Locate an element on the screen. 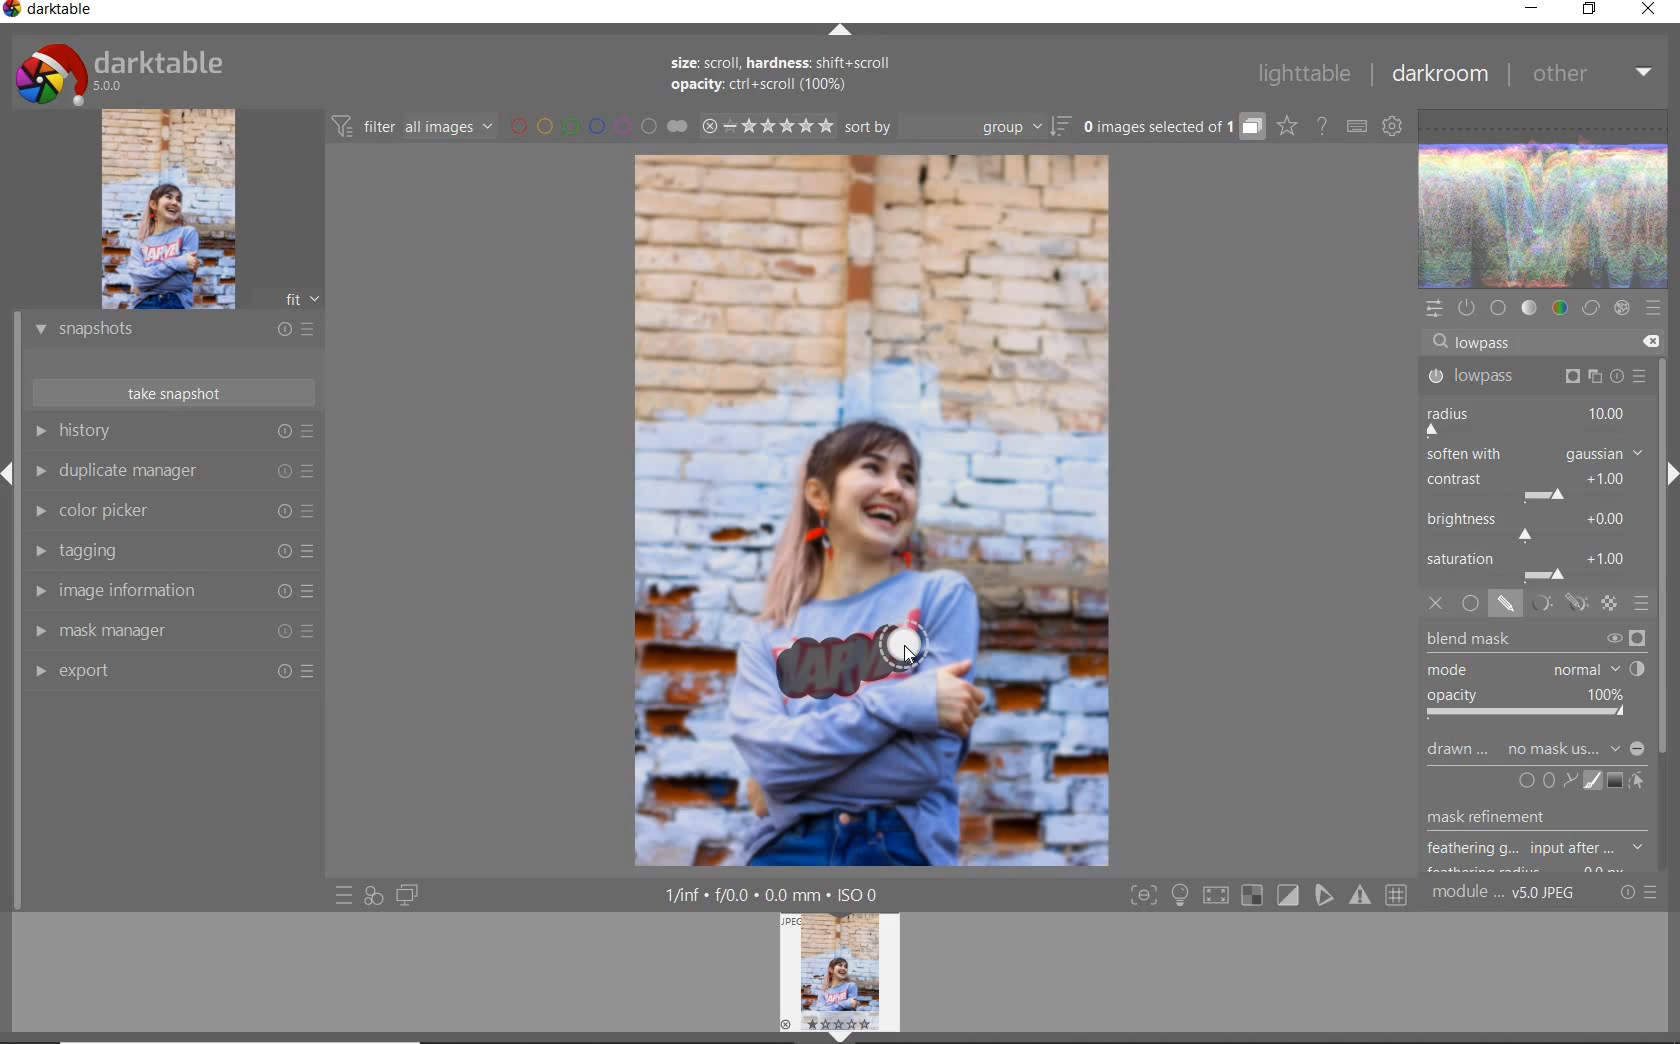 Image resolution: width=1680 pixels, height=1044 pixels. waveform is located at coordinates (1545, 197).